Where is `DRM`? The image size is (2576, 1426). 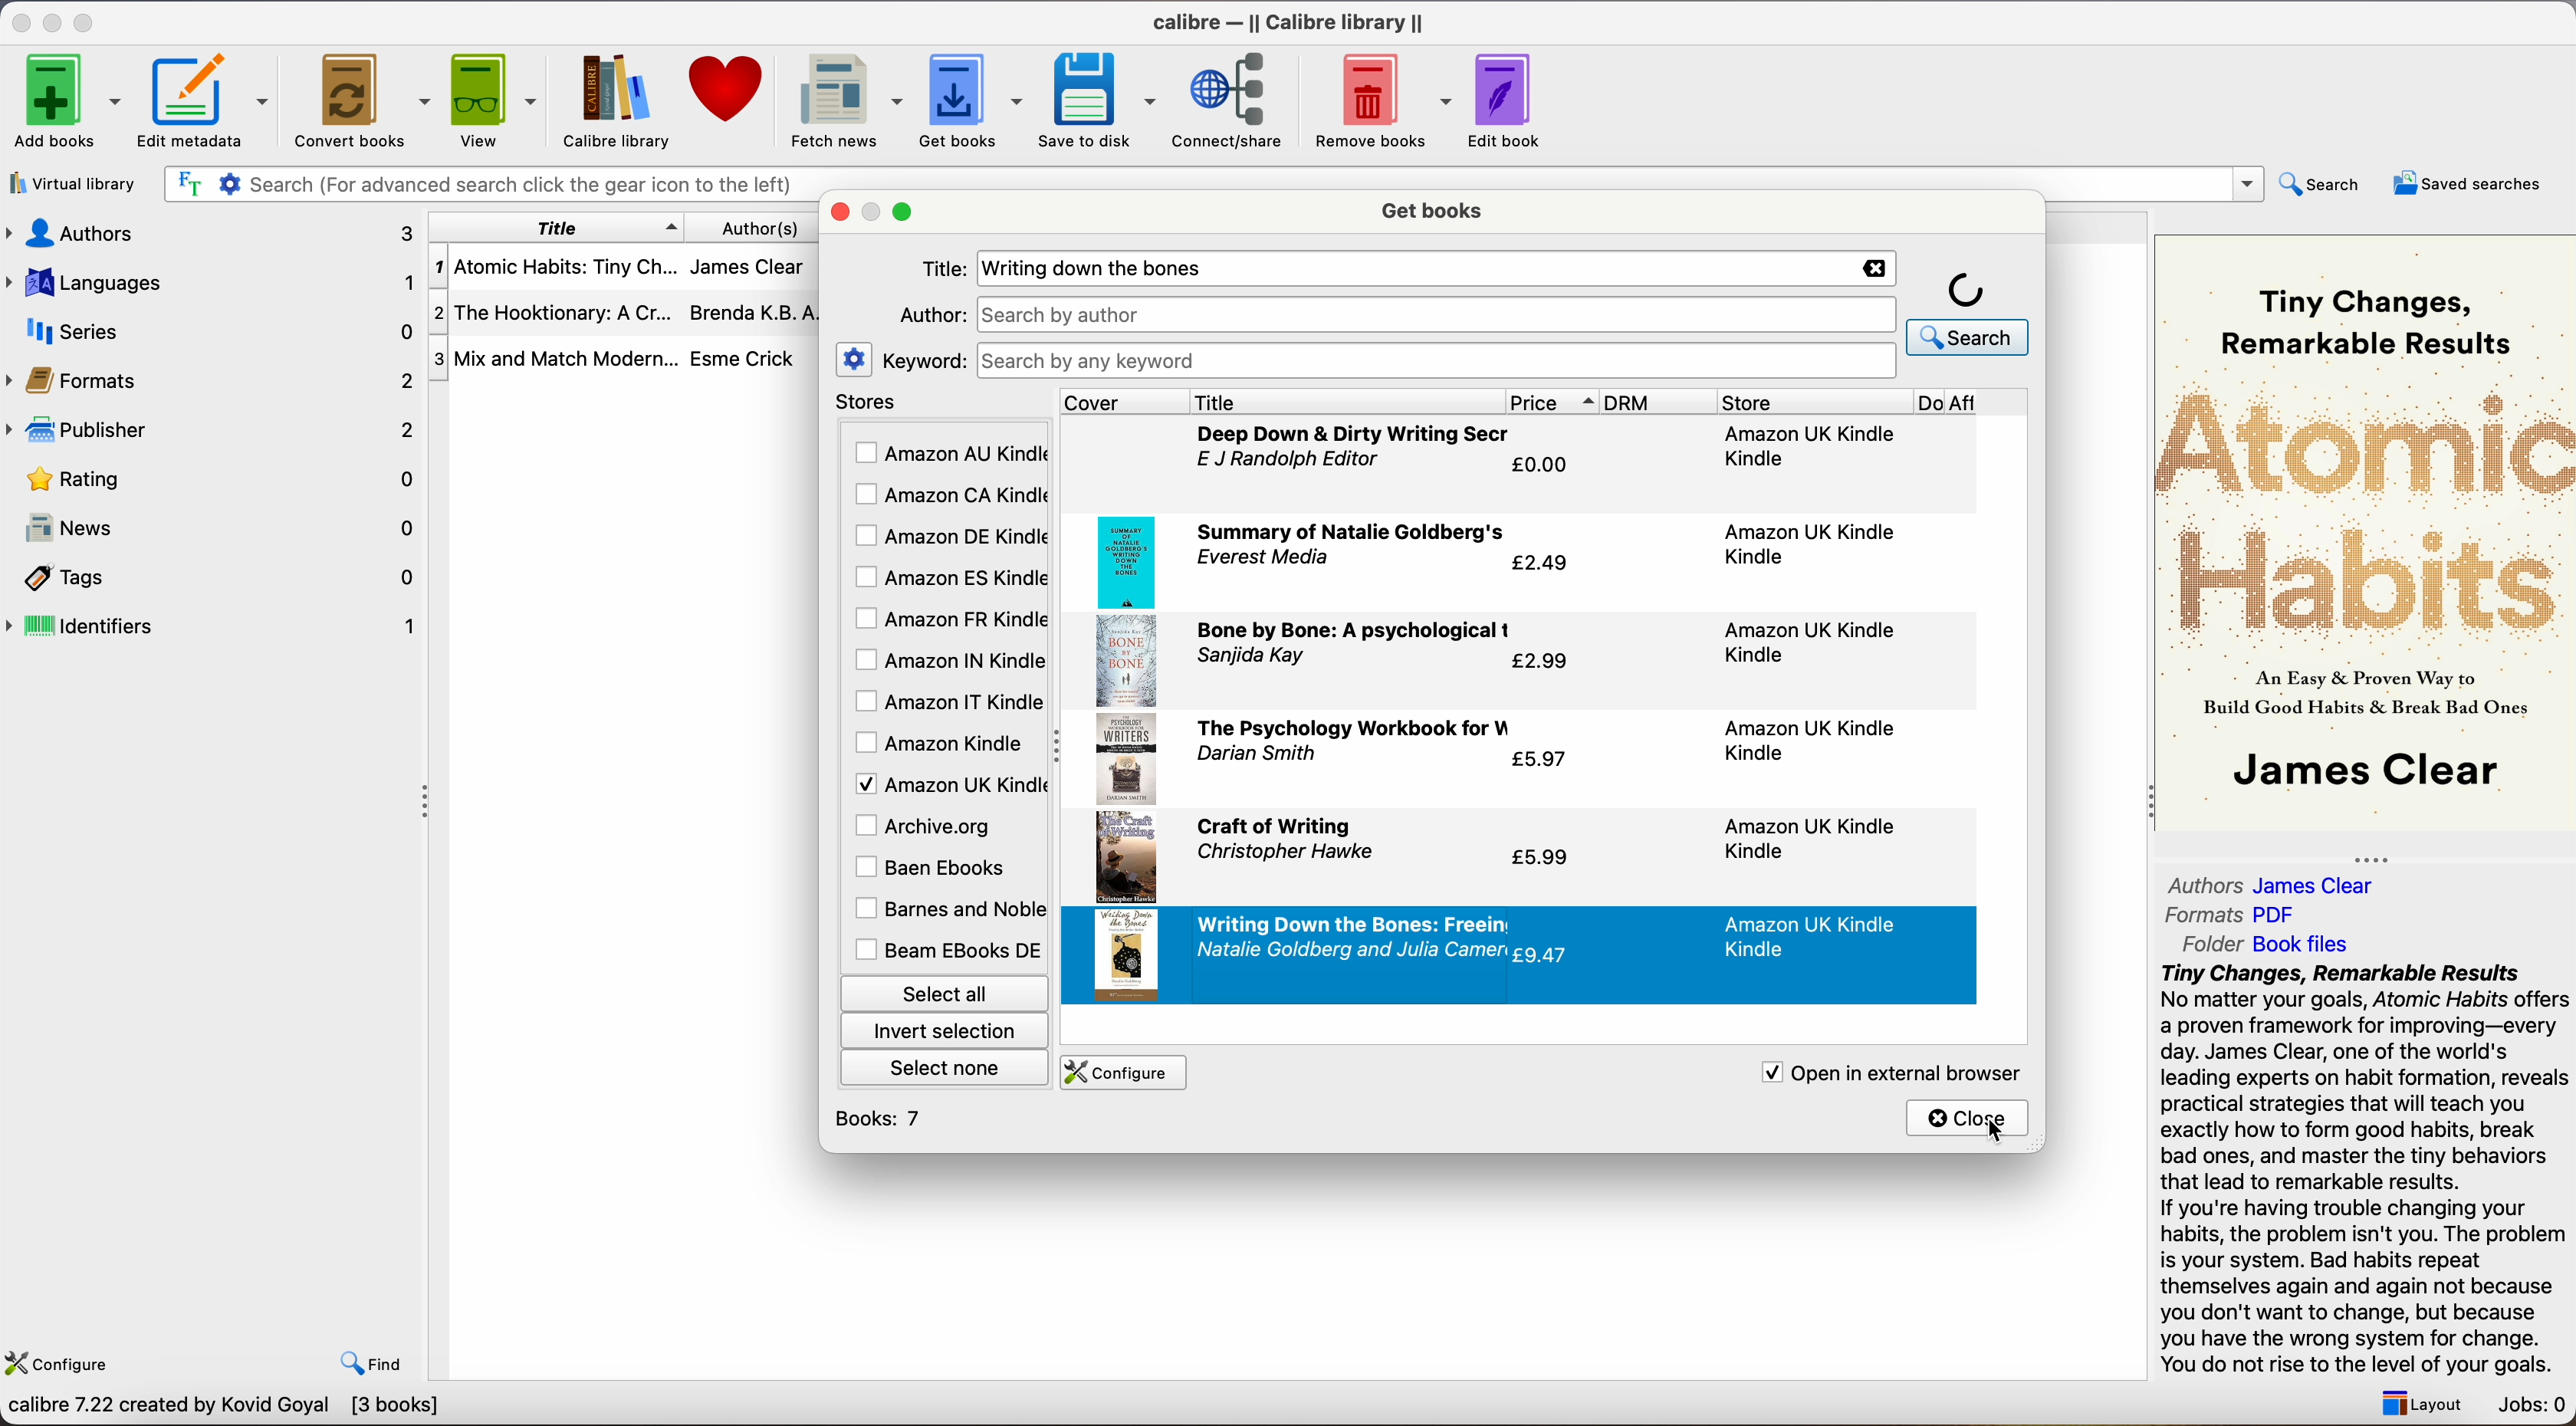 DRM is located at coordinates (1661, 402).